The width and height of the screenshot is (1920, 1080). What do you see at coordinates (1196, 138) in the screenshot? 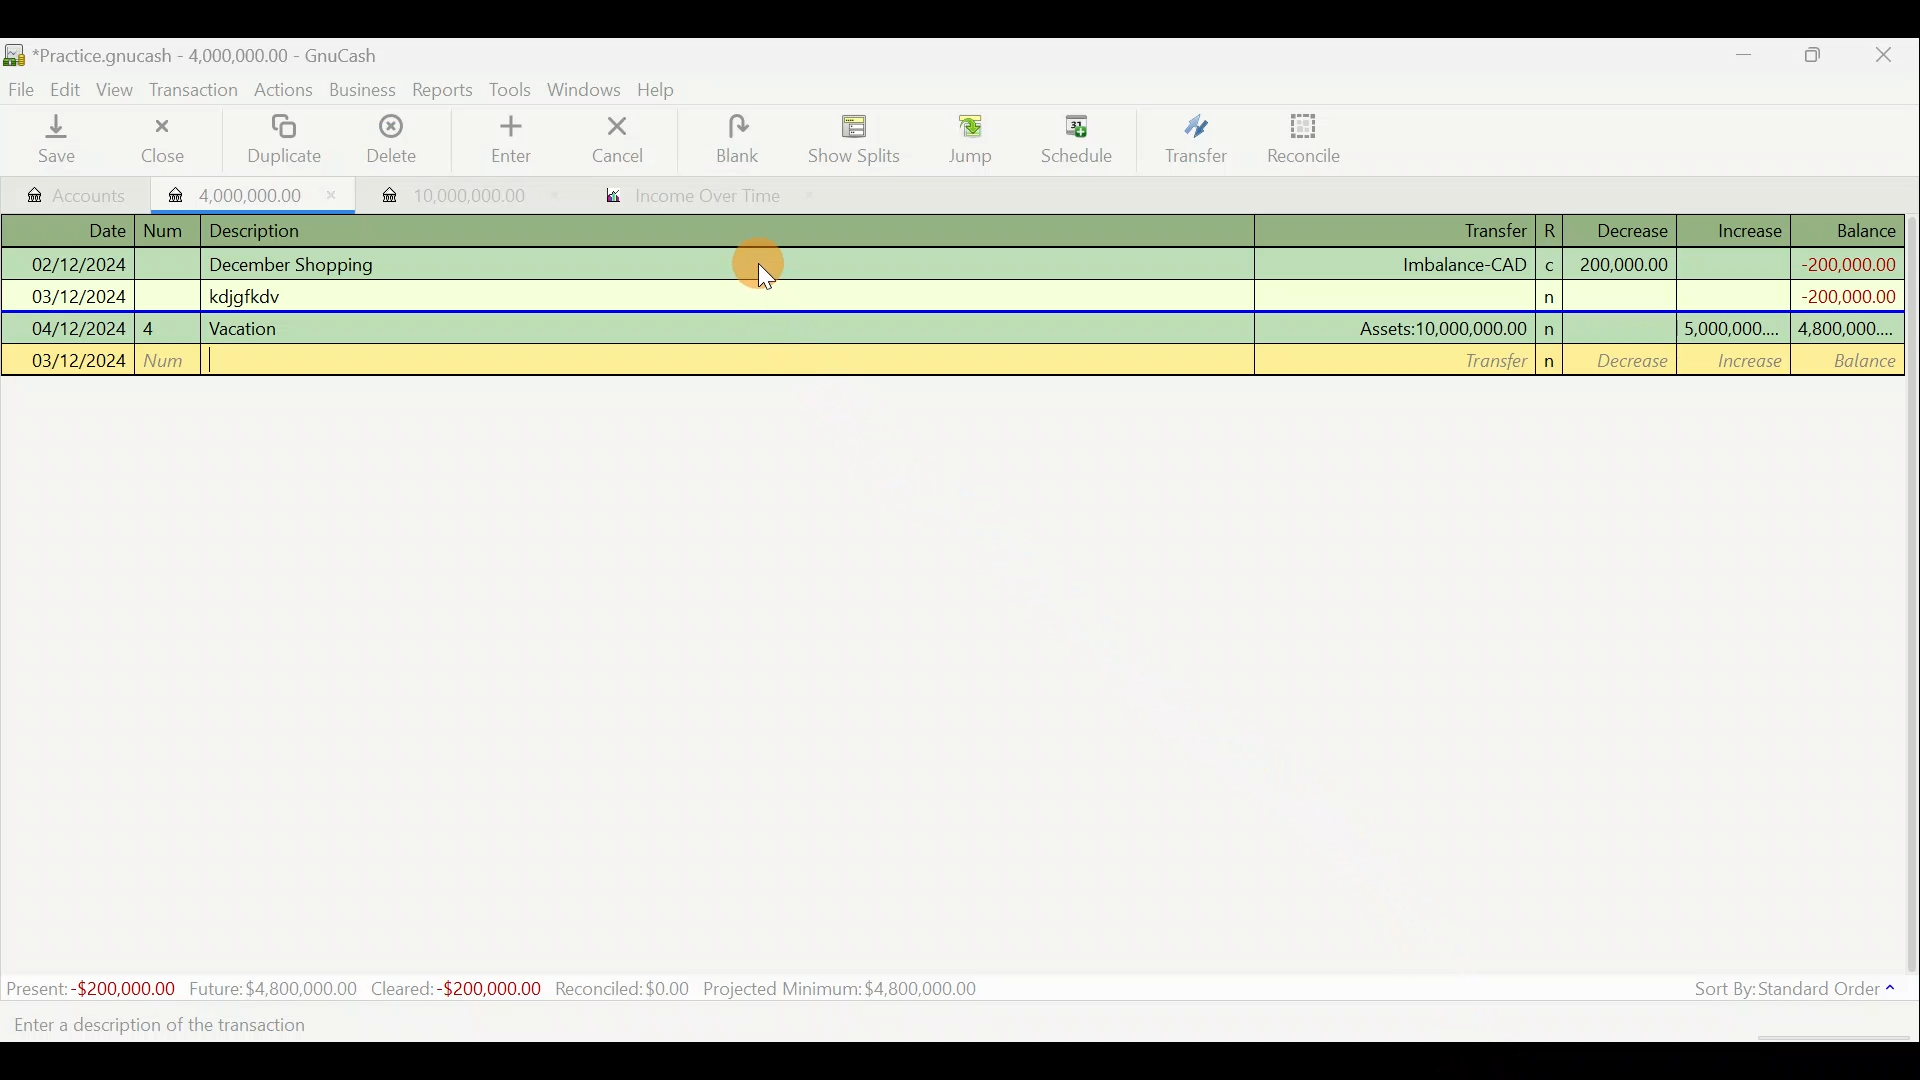
I see `Transfer` at bounding box center [1196, 138].